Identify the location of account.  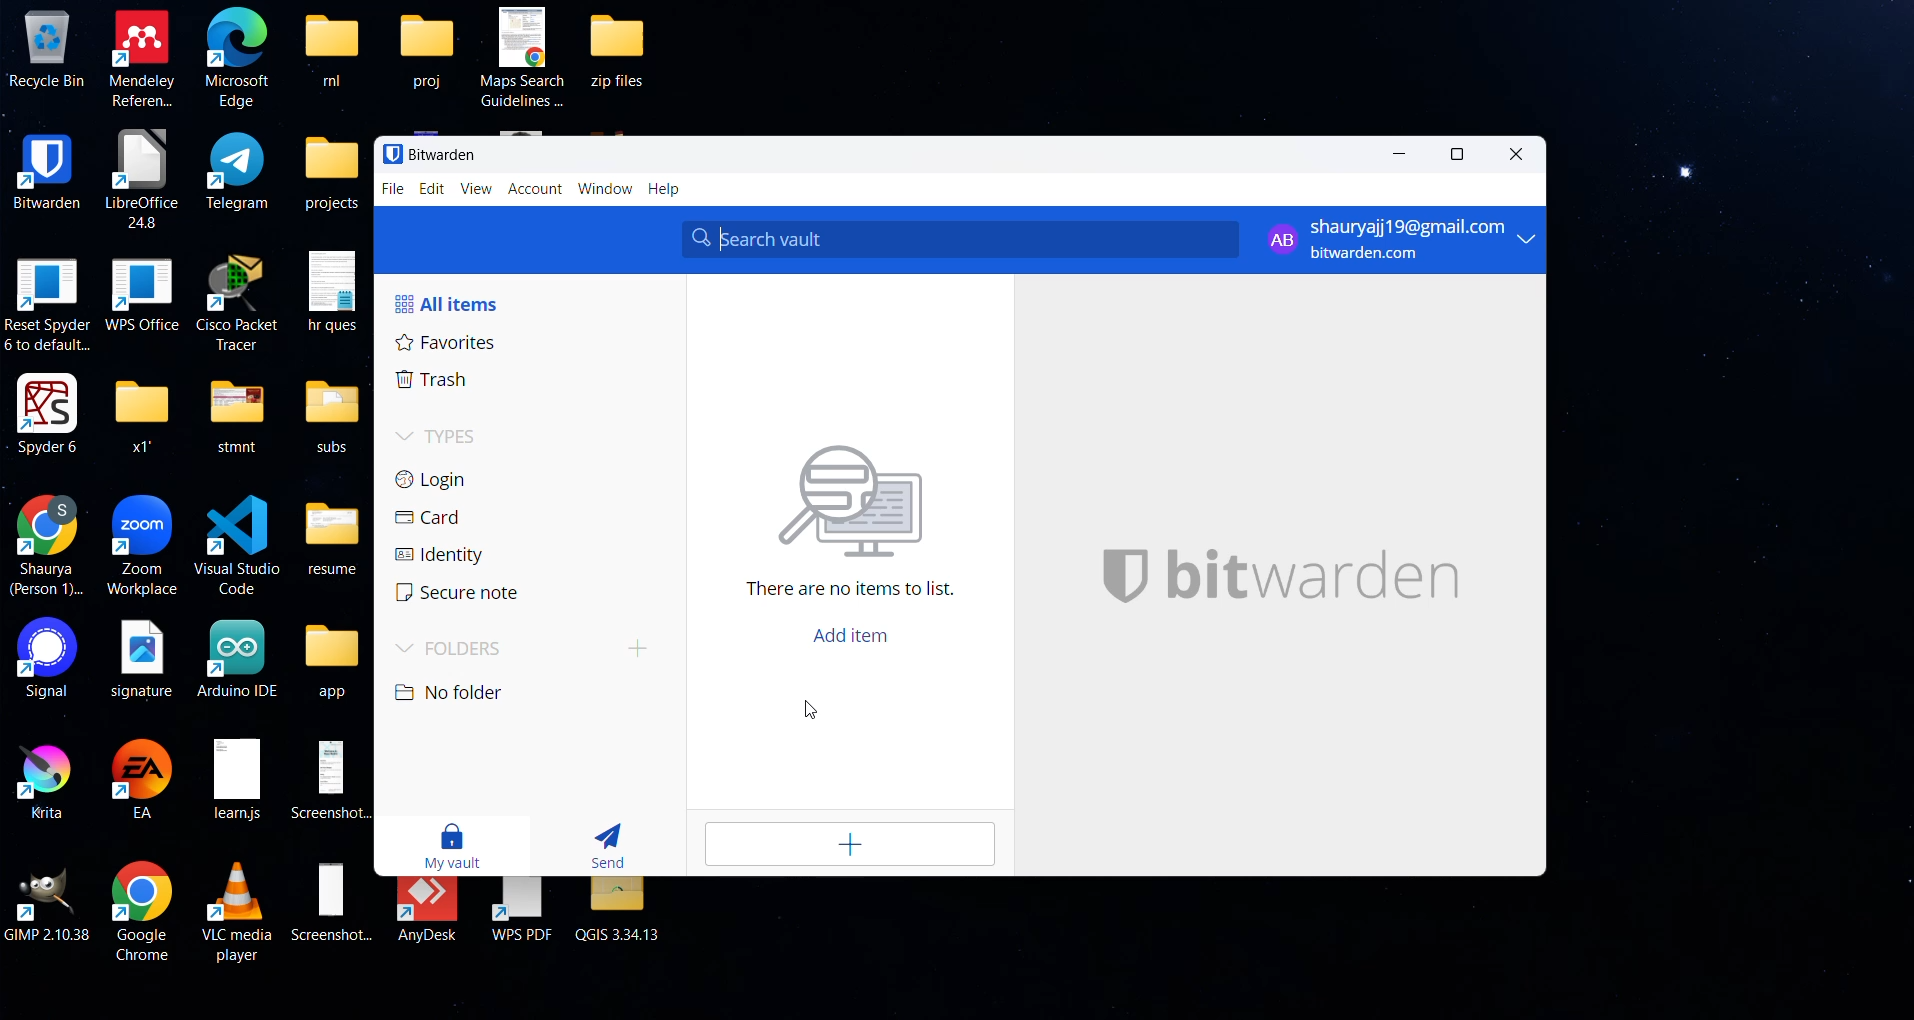
(538, 190).